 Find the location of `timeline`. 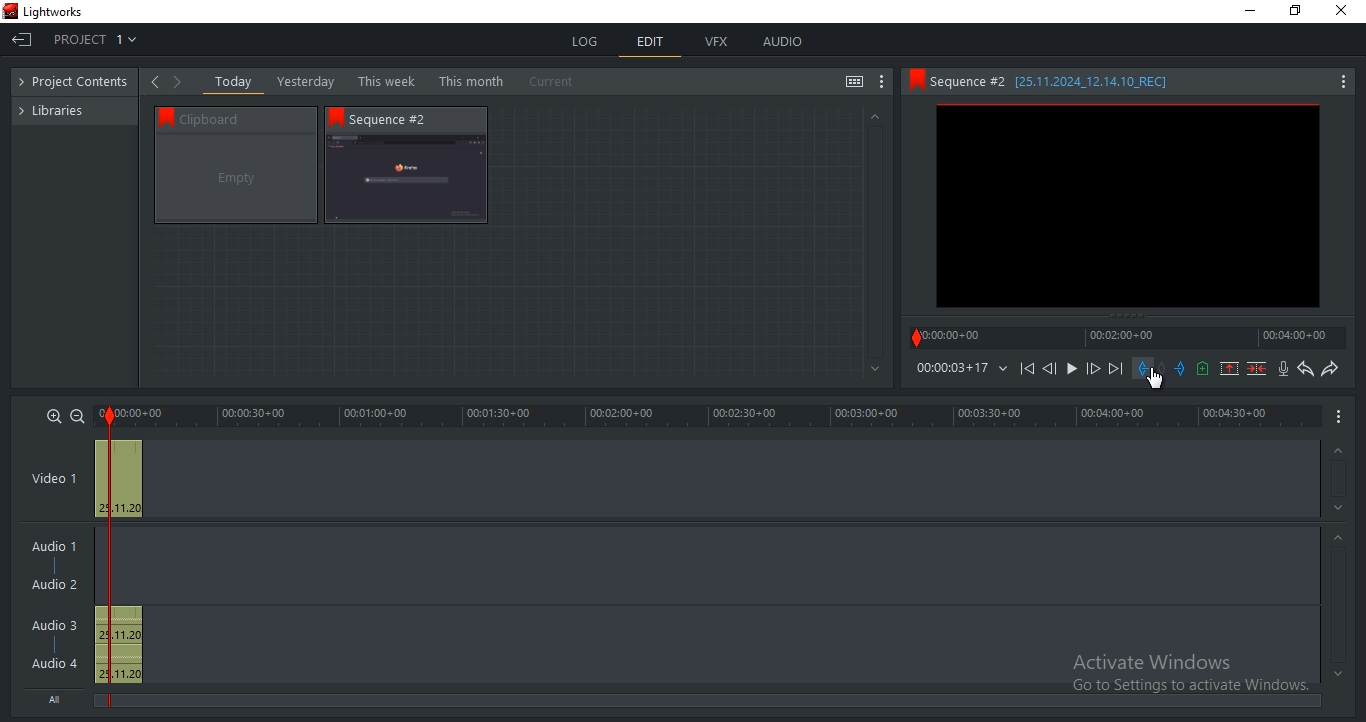

timeline is located at coordinates (710, 416).